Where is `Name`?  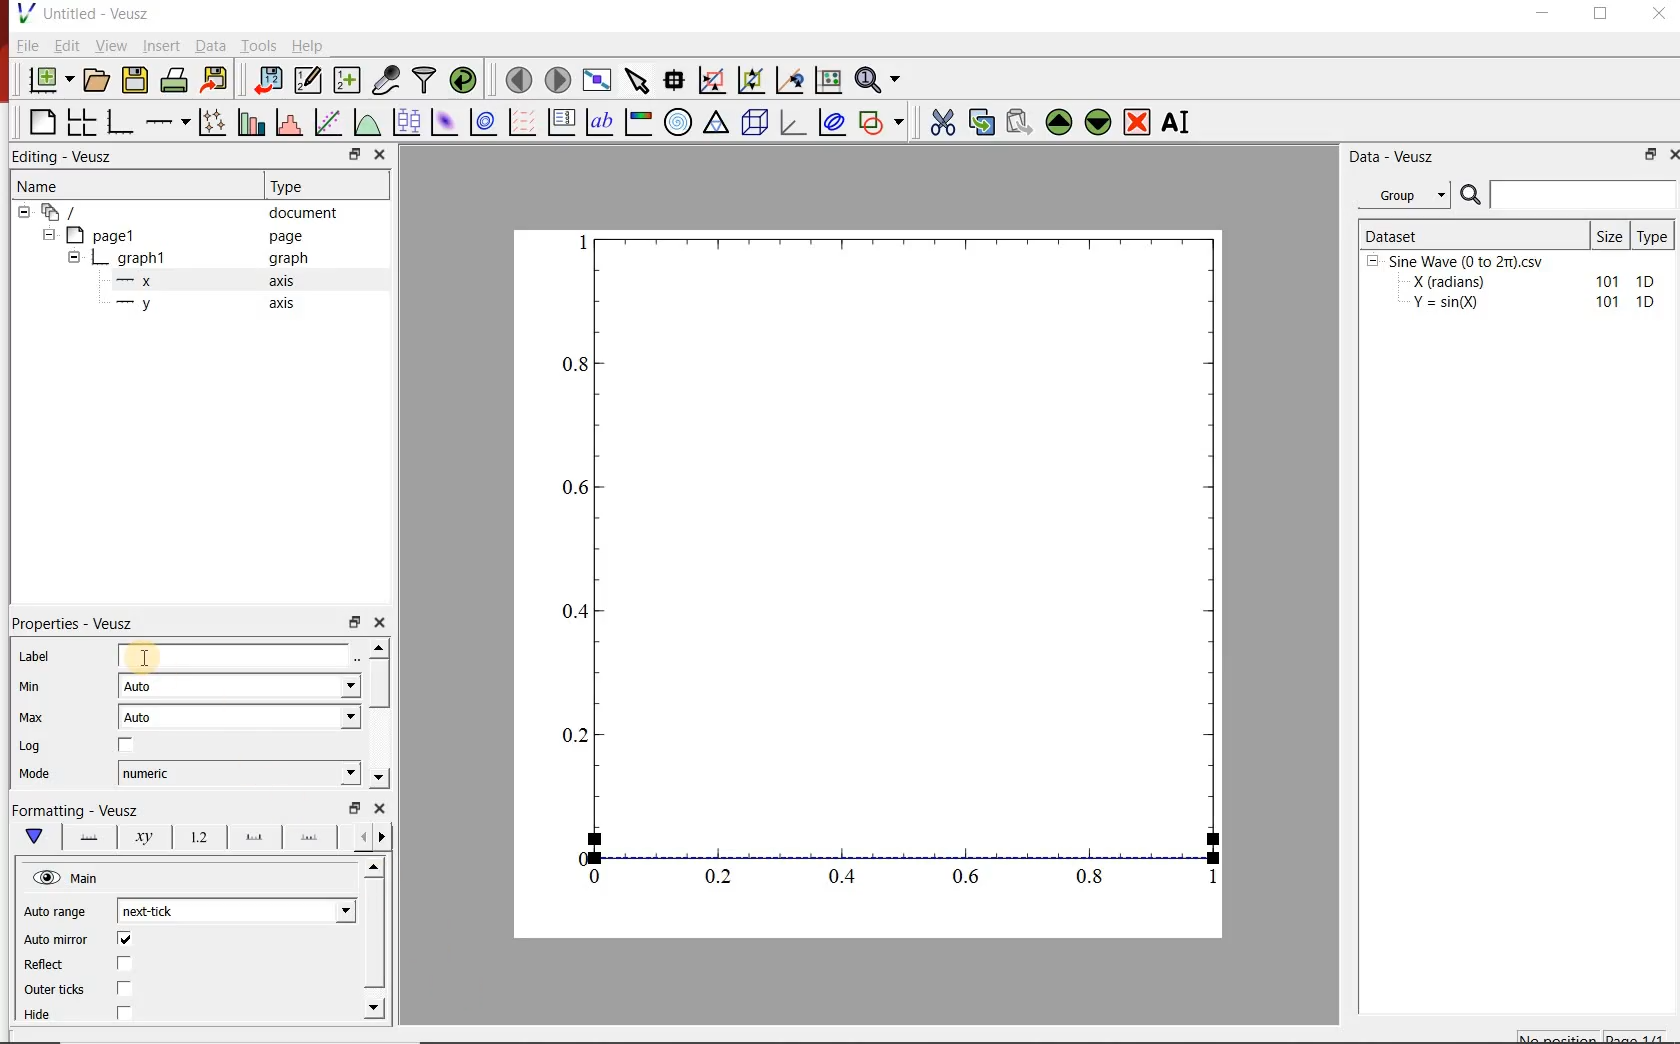 Name is located at coordinates (36, 184).